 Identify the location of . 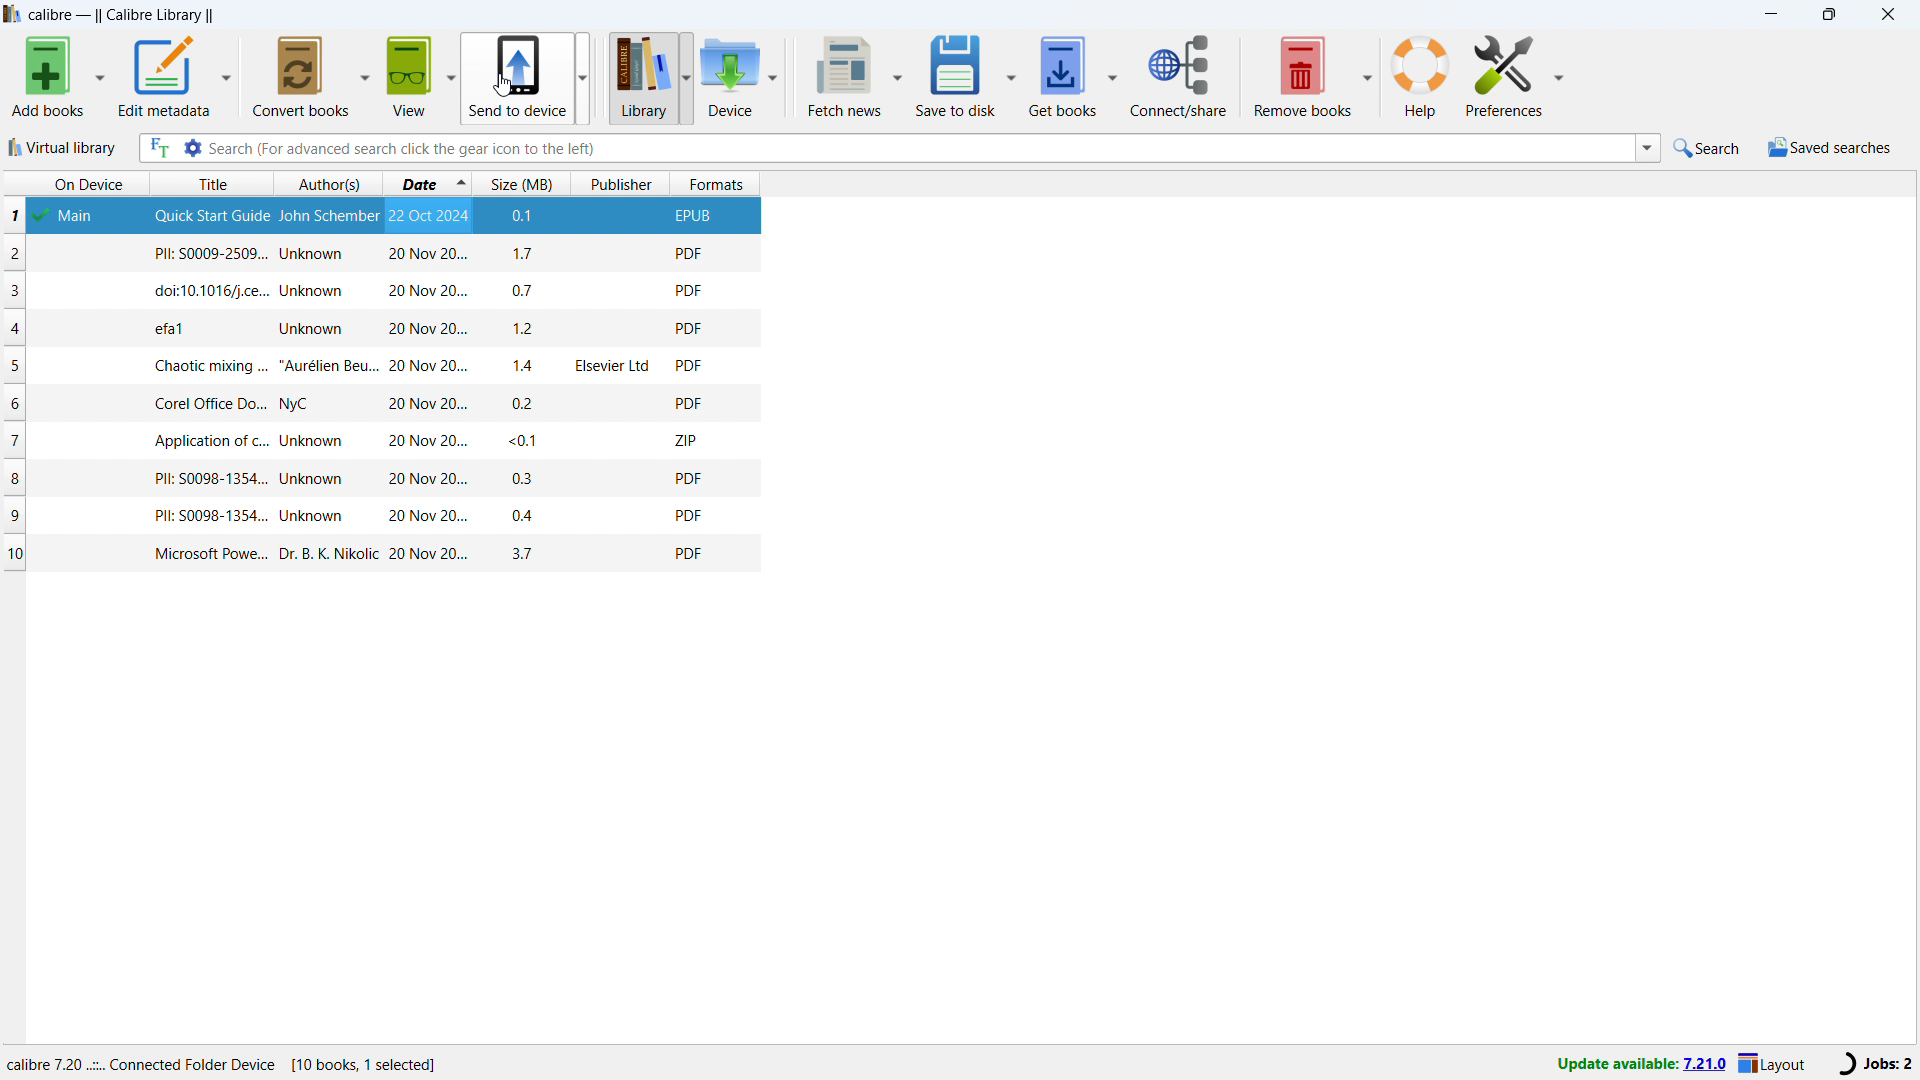
(846, 75).